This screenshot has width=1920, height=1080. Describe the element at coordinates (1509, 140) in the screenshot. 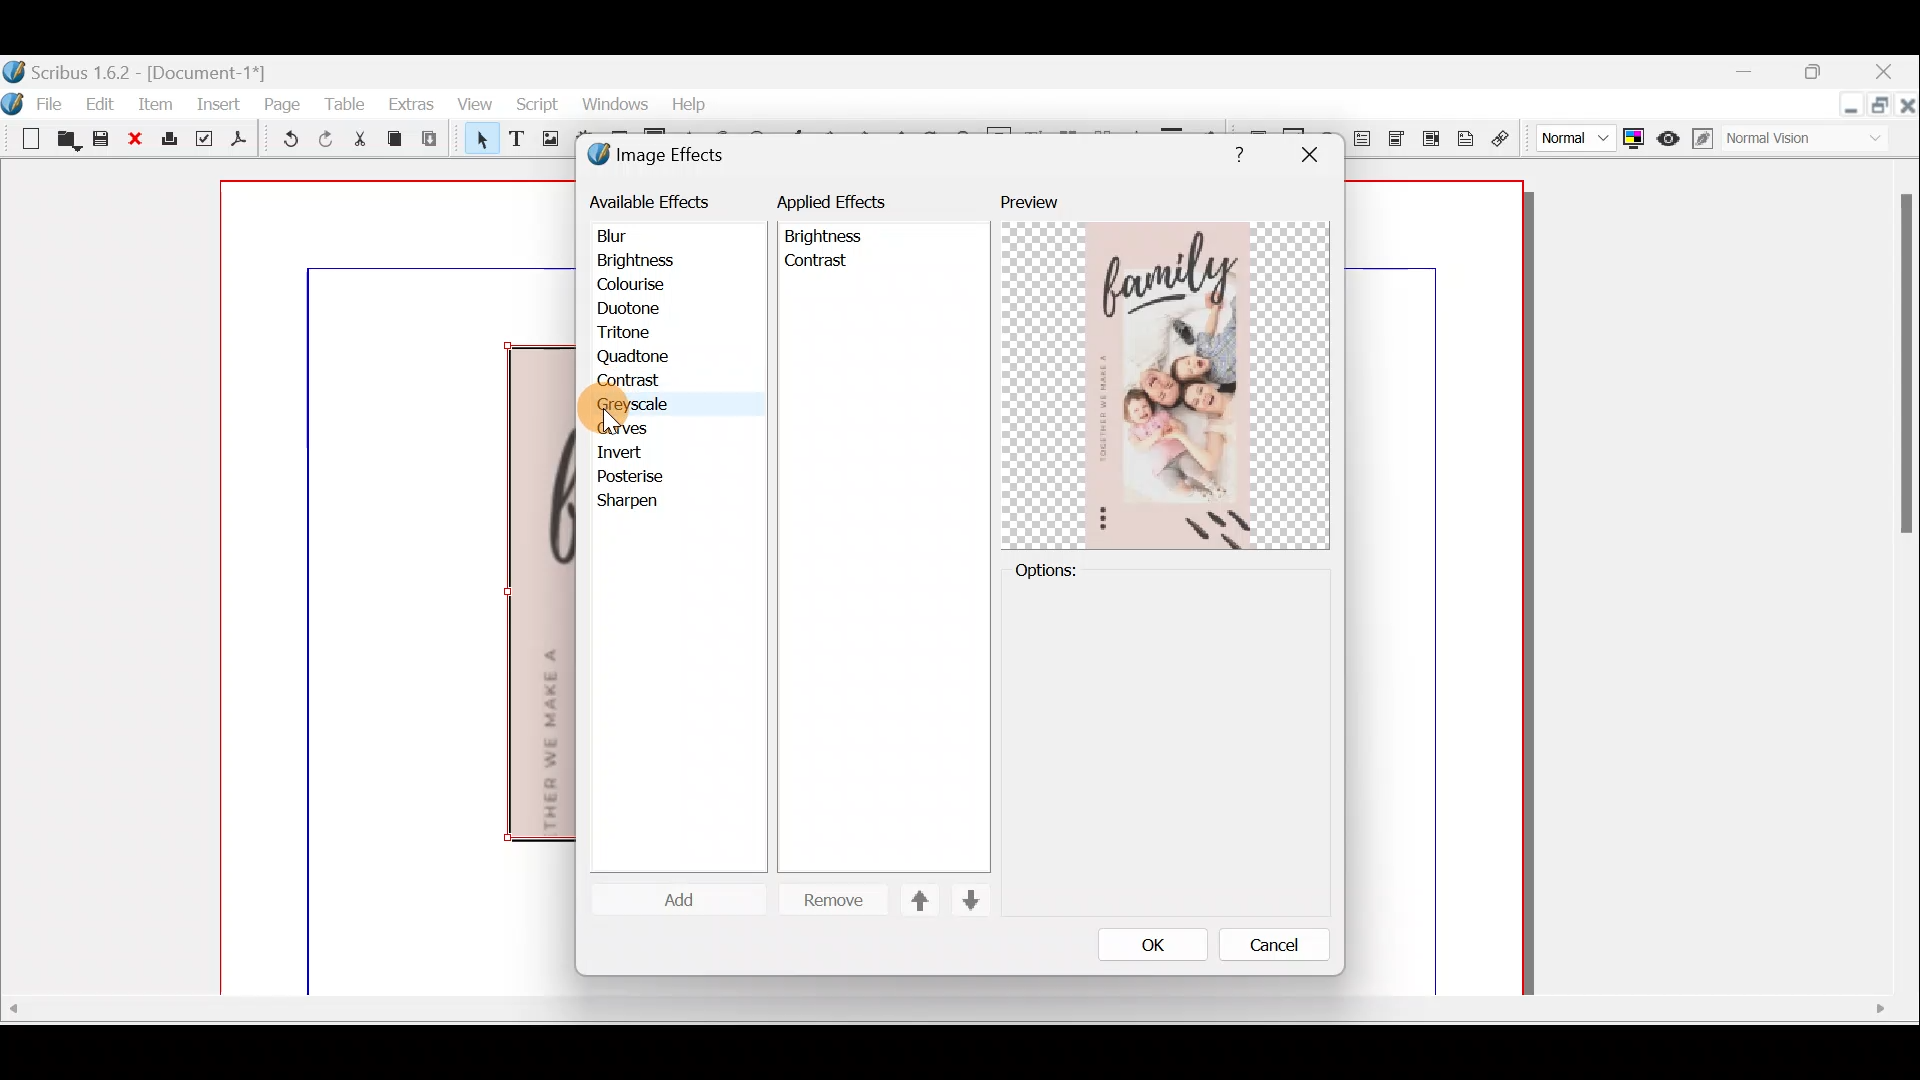

I see `Link annotation` at that location.